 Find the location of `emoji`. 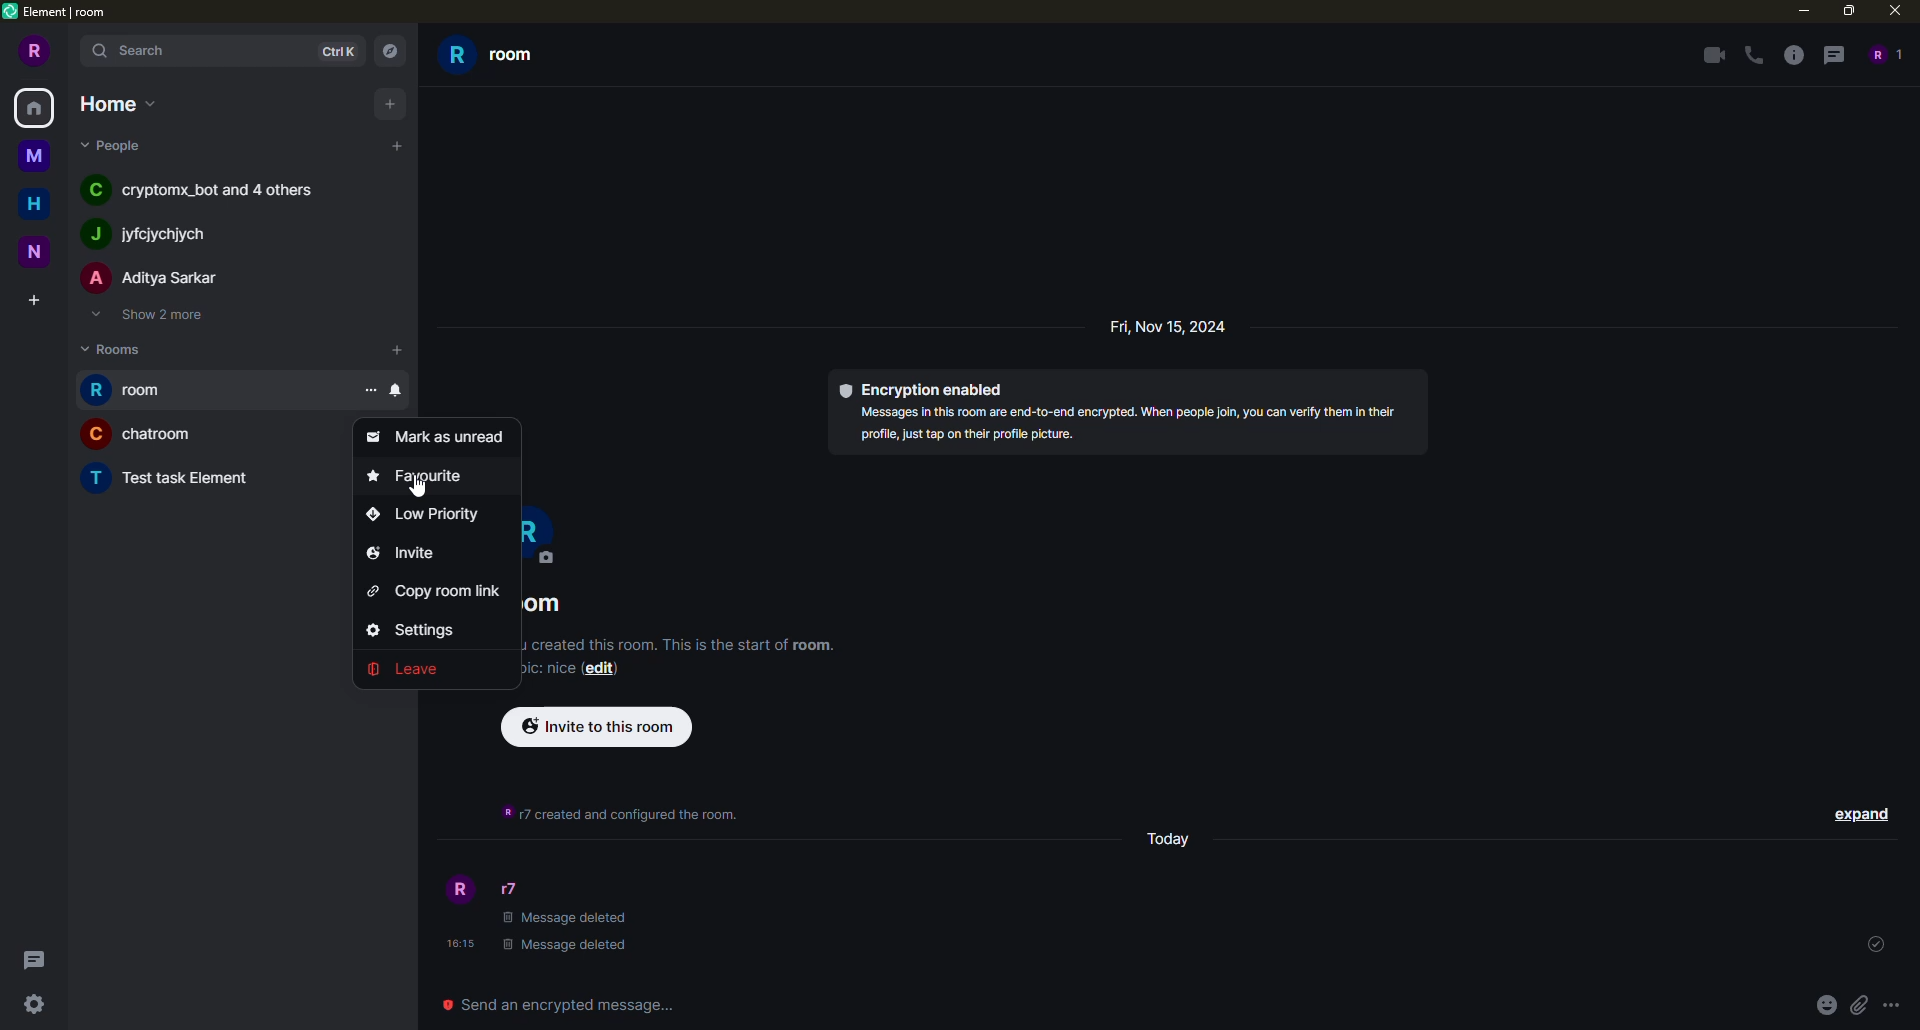

emoji is located at coordinates (1825, 1004).